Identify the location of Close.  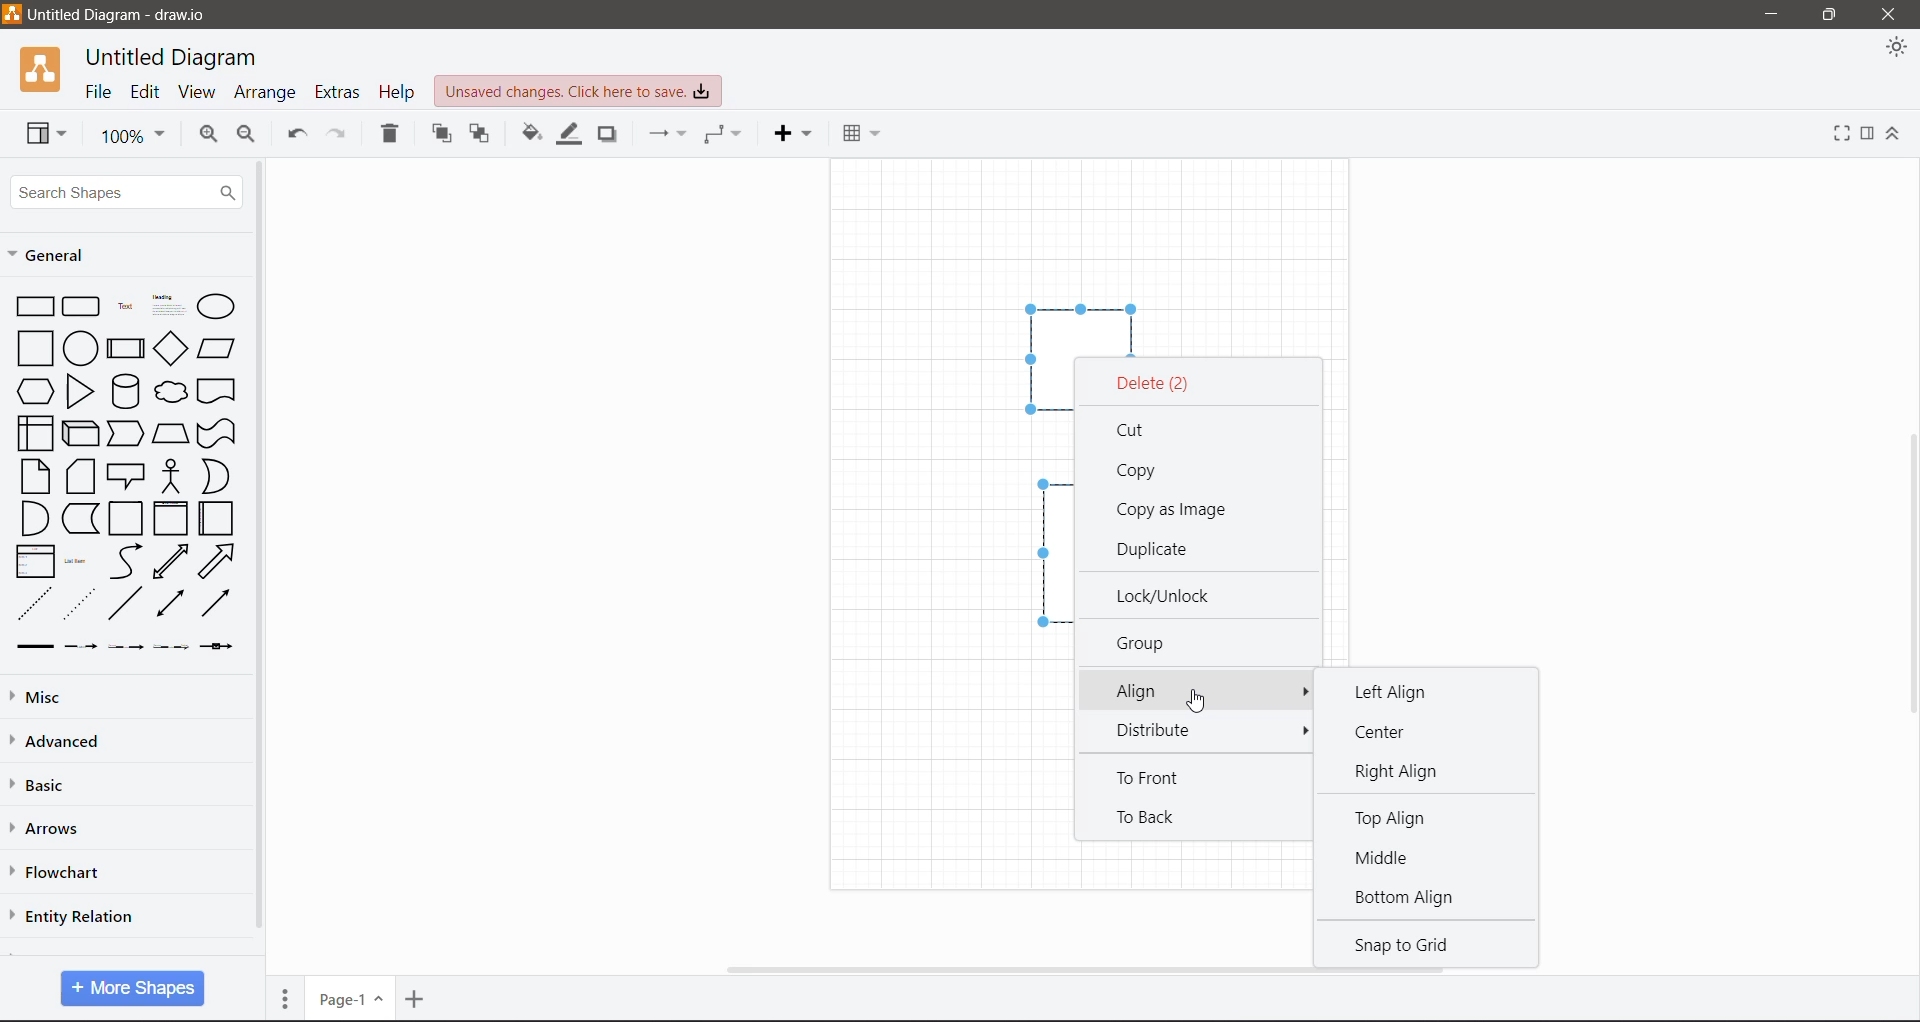
(1892, 15).